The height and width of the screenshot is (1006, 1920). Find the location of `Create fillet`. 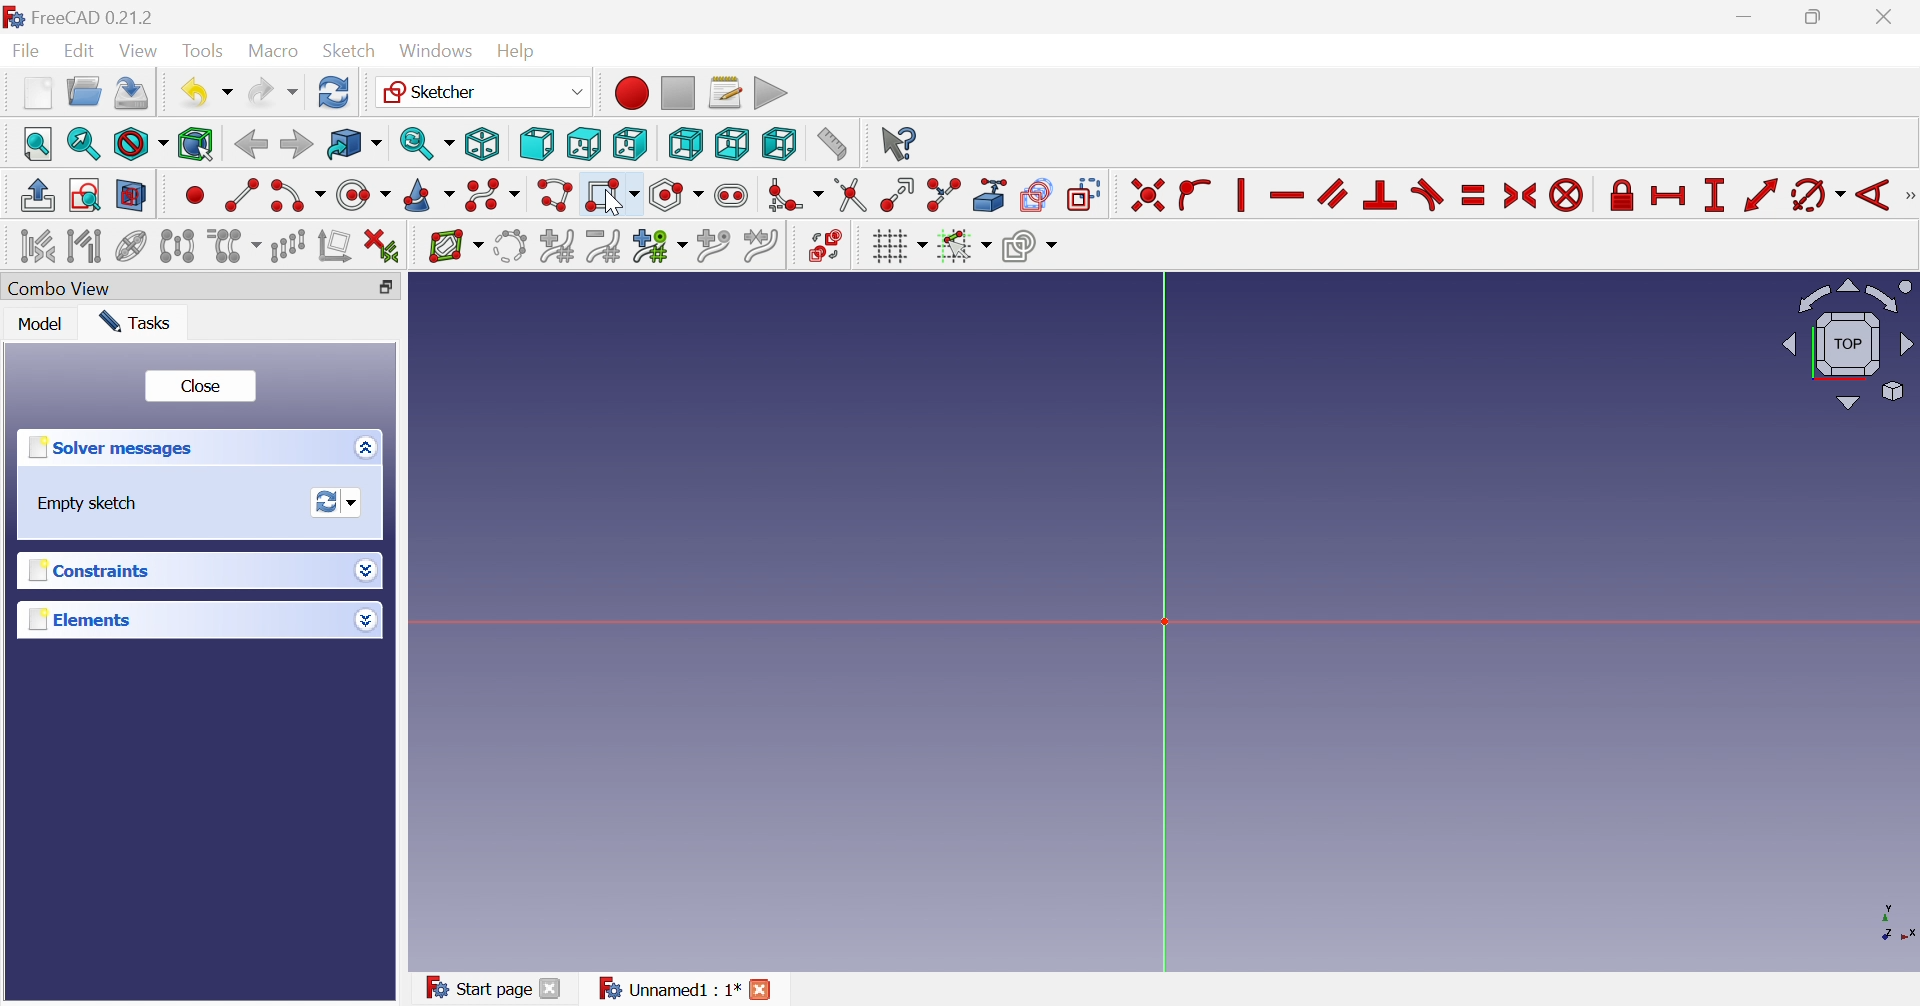

Create fillet is located at coordinates (794, 196).